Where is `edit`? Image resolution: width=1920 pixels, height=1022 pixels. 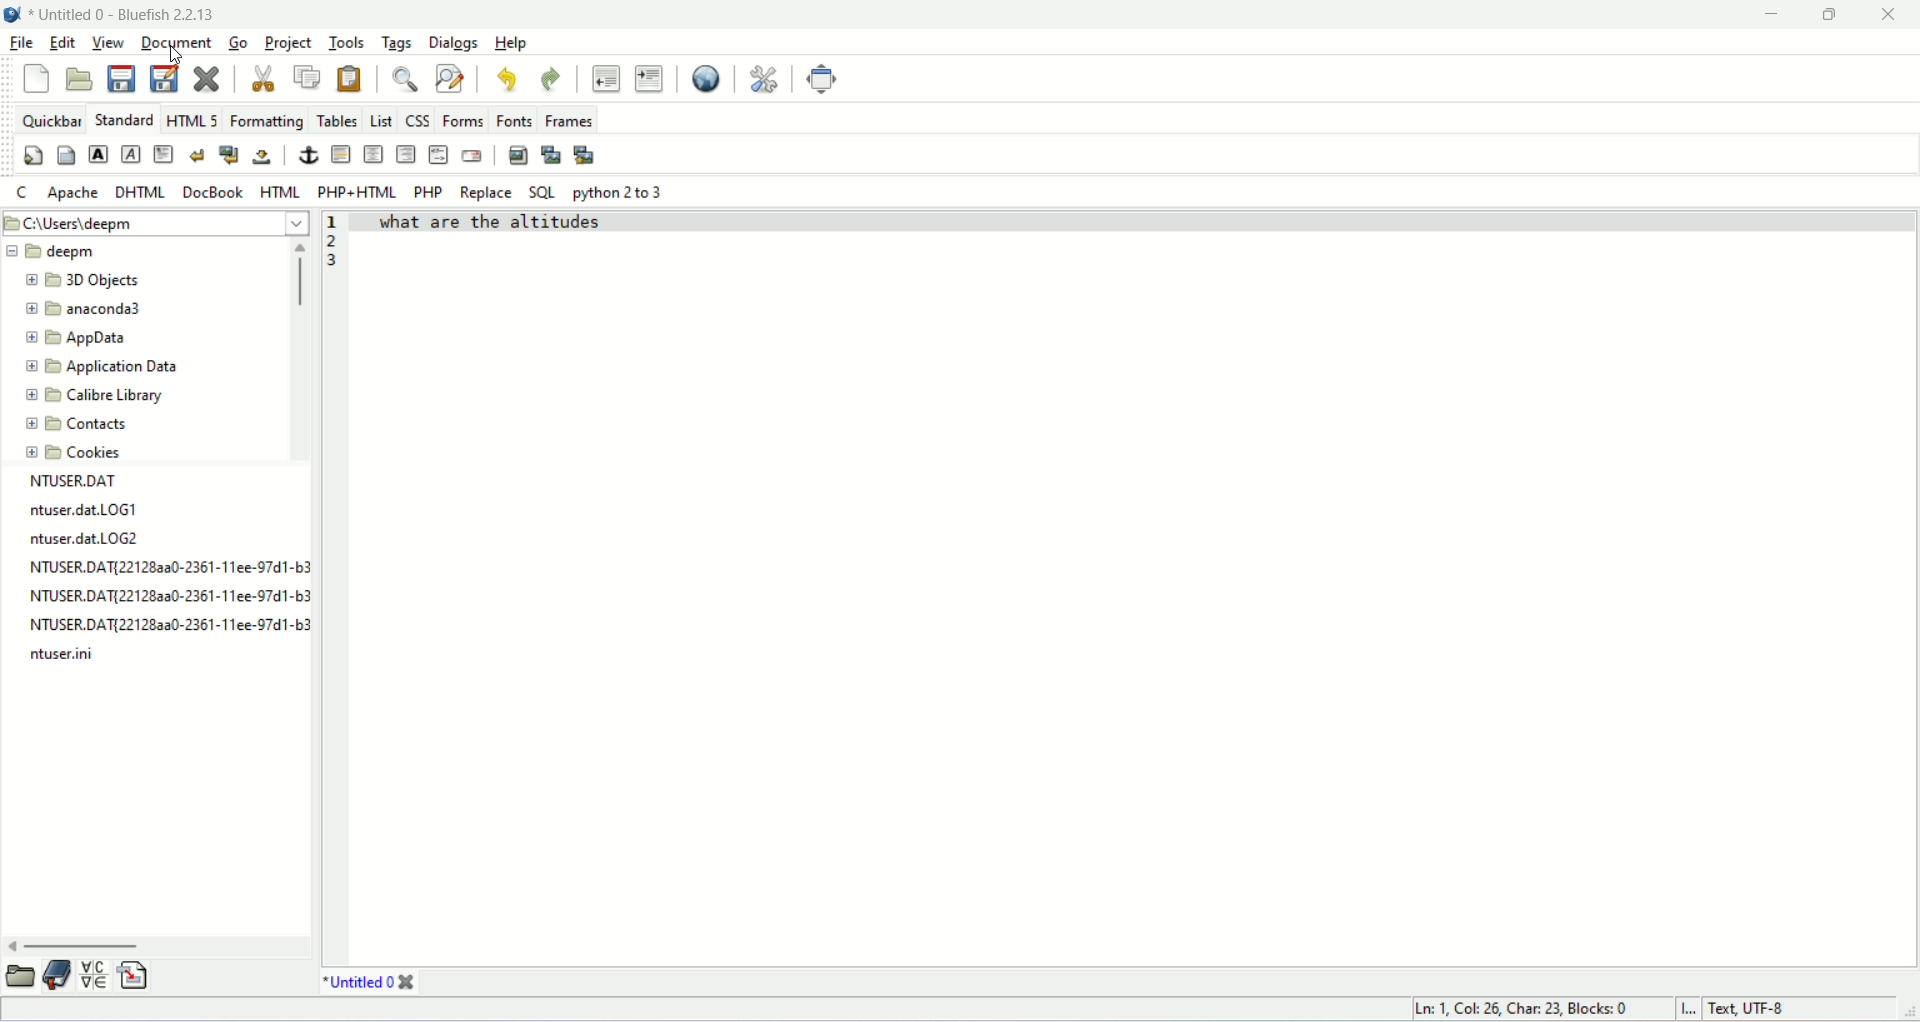 edit is located at coordinates (65, 42).